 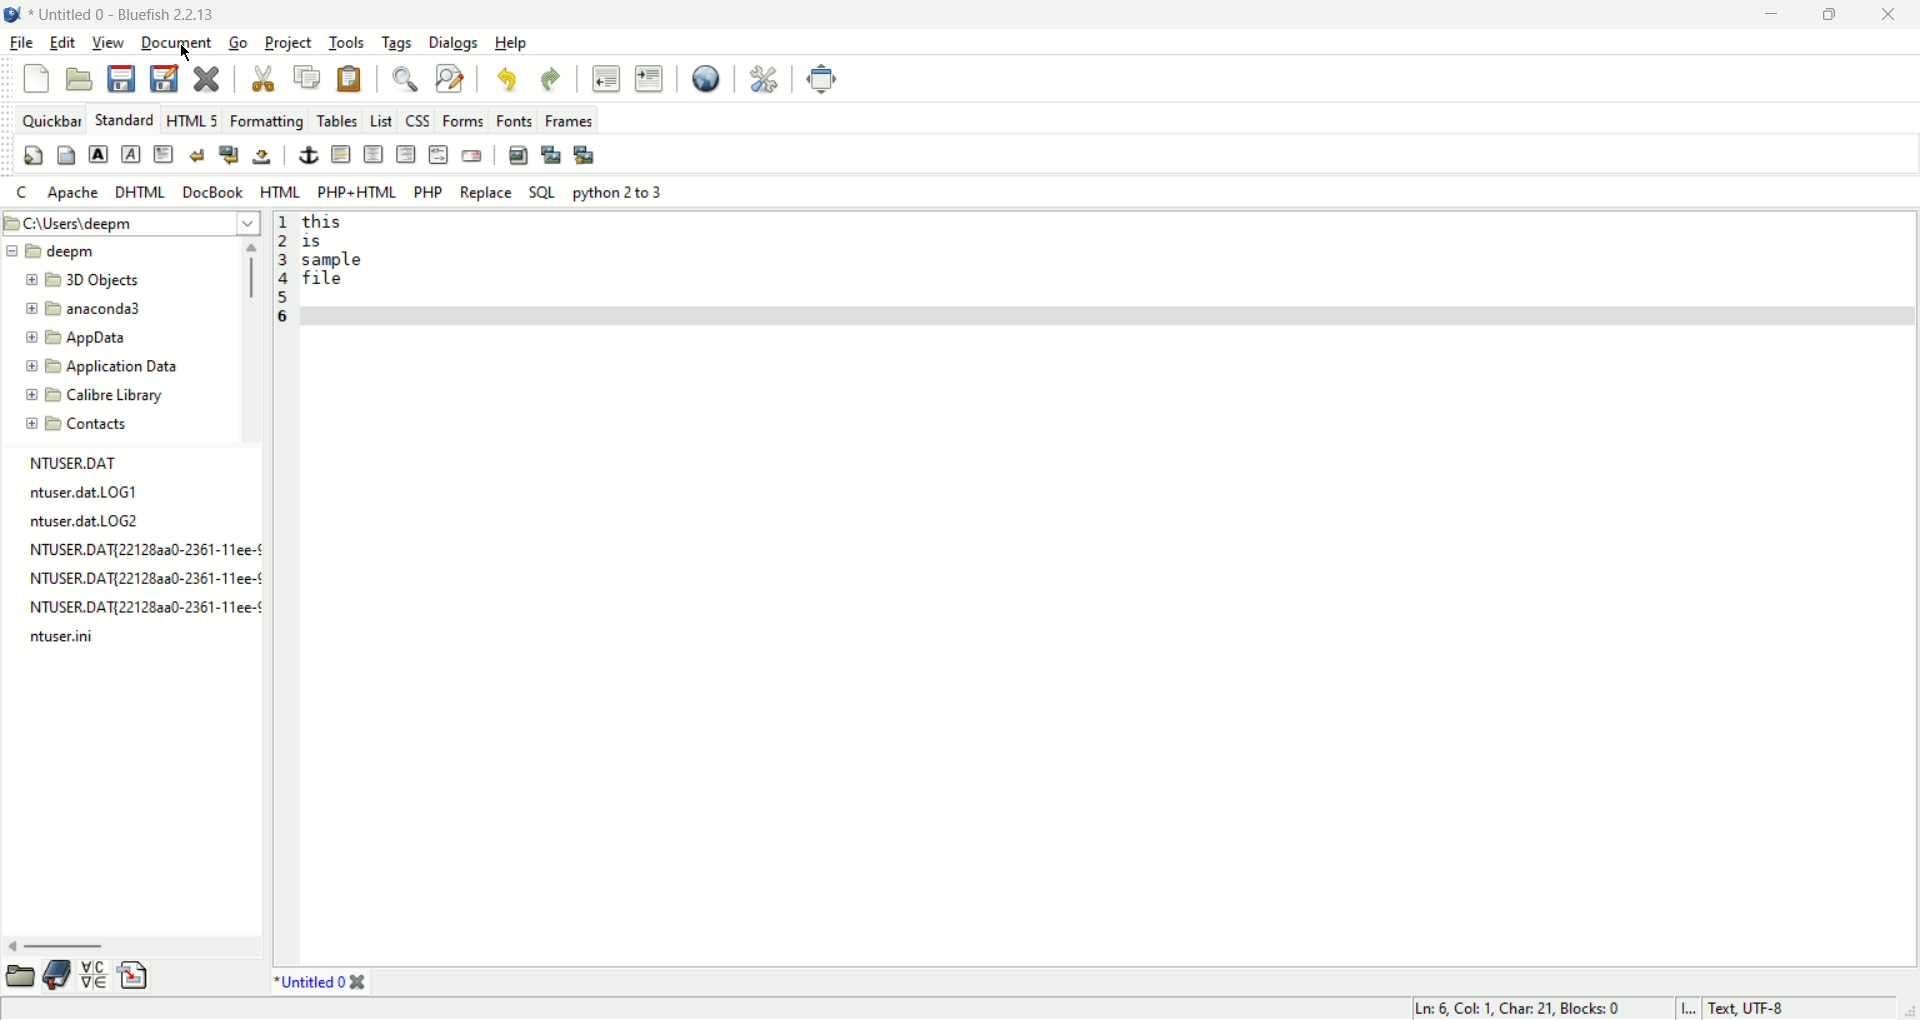 I want to click on advanced find and replace, so click(x=450, y=79).